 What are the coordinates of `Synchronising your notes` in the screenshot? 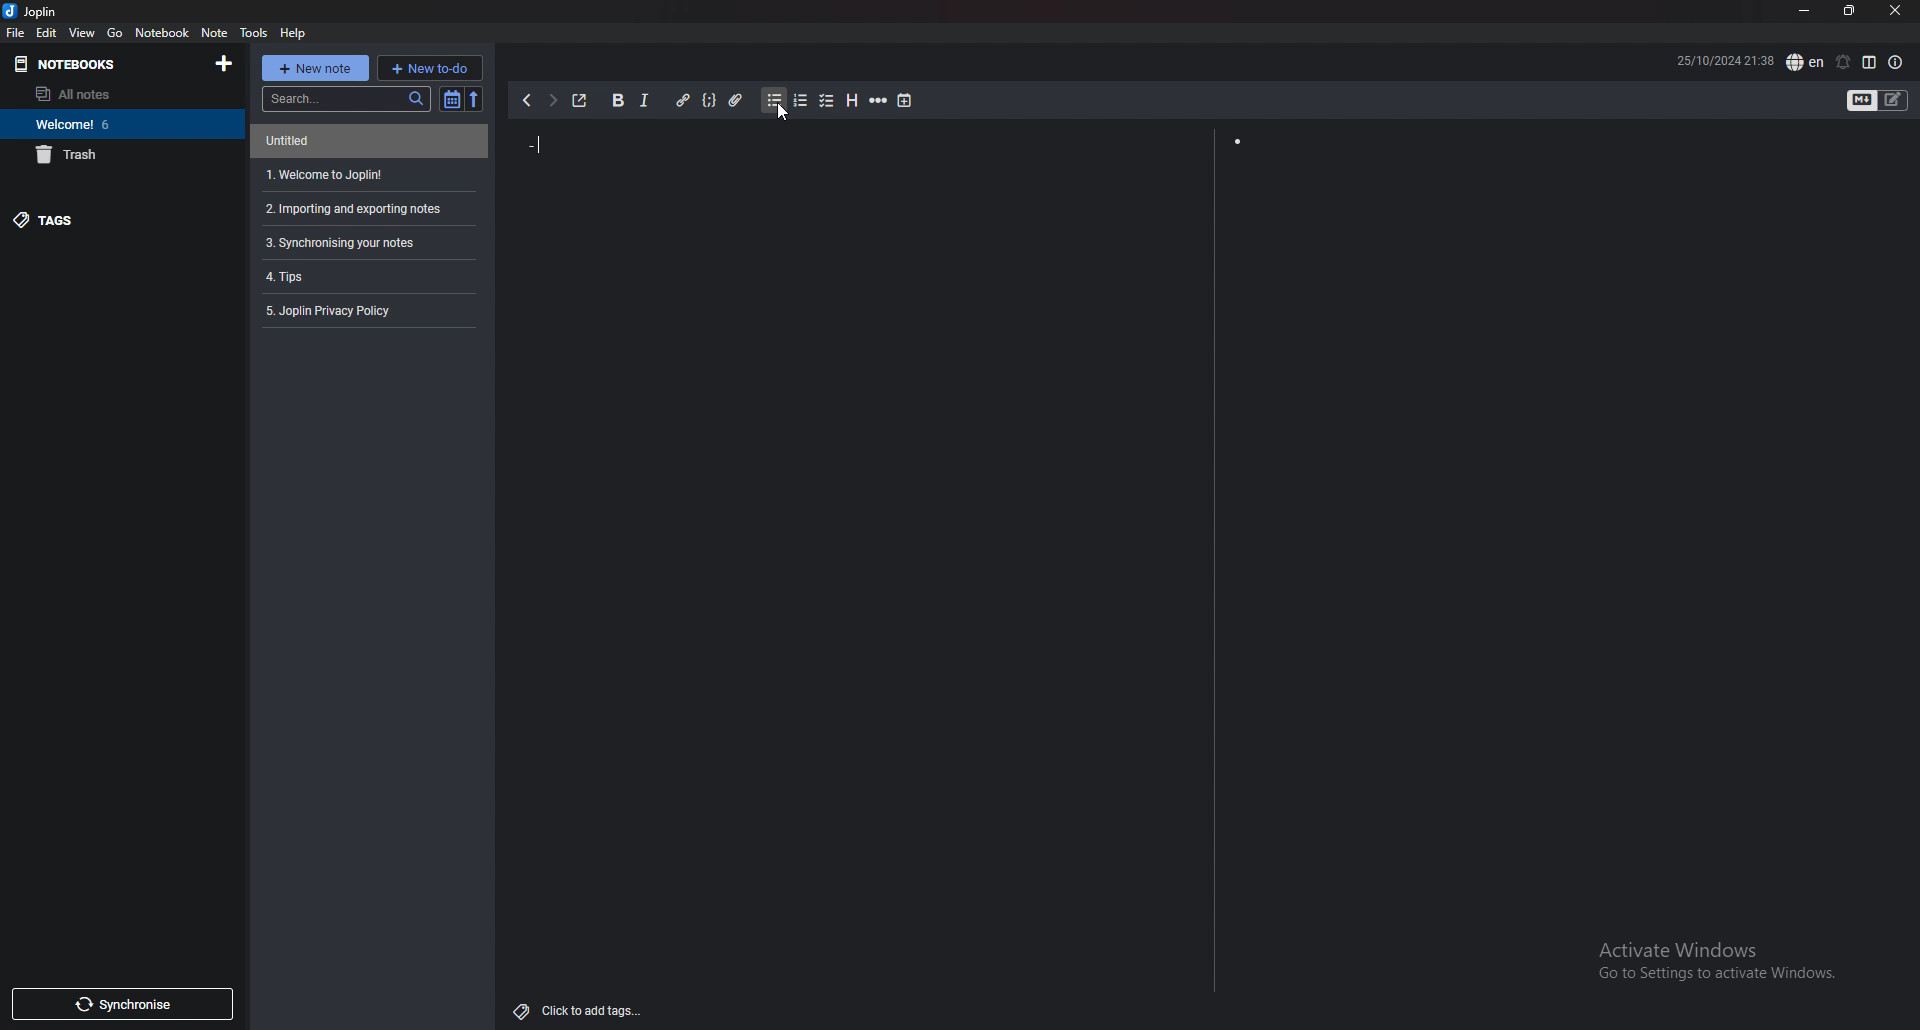 It's located at (344, 245).